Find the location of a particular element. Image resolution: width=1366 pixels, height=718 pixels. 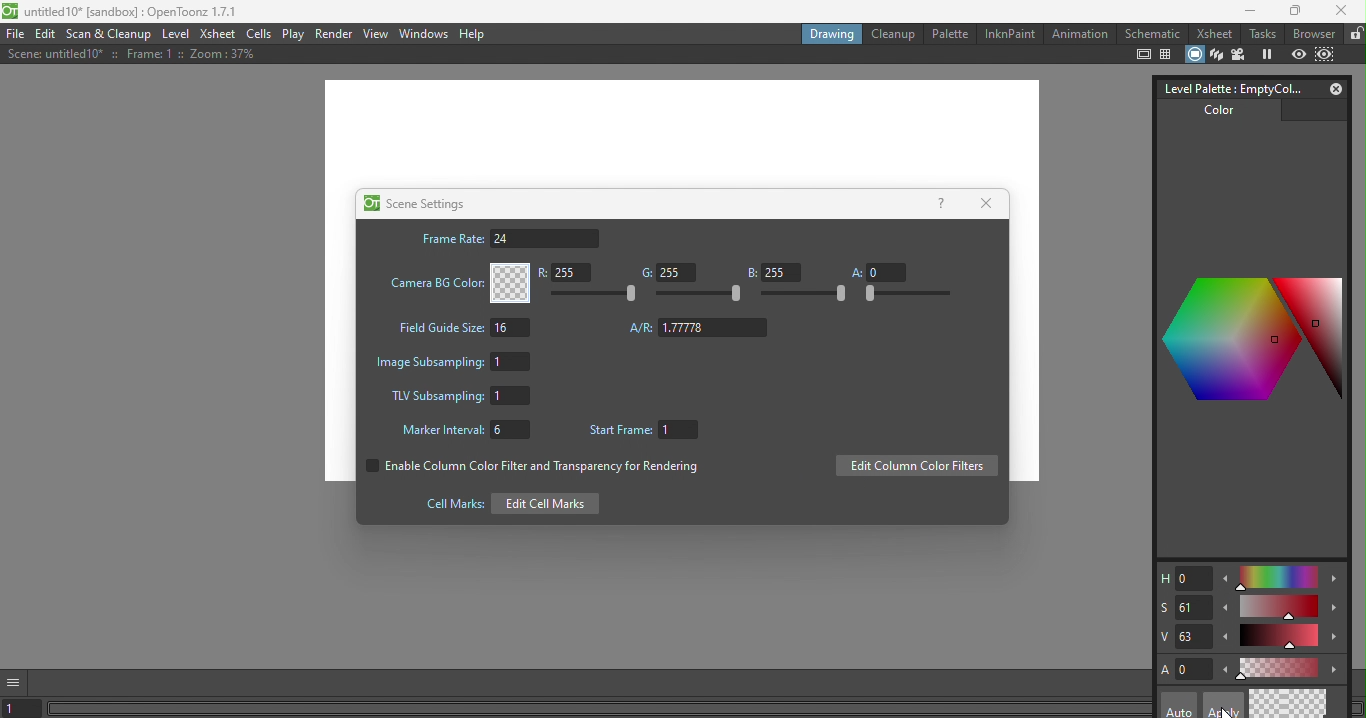

Animation is located at coordinates (1079, 34).